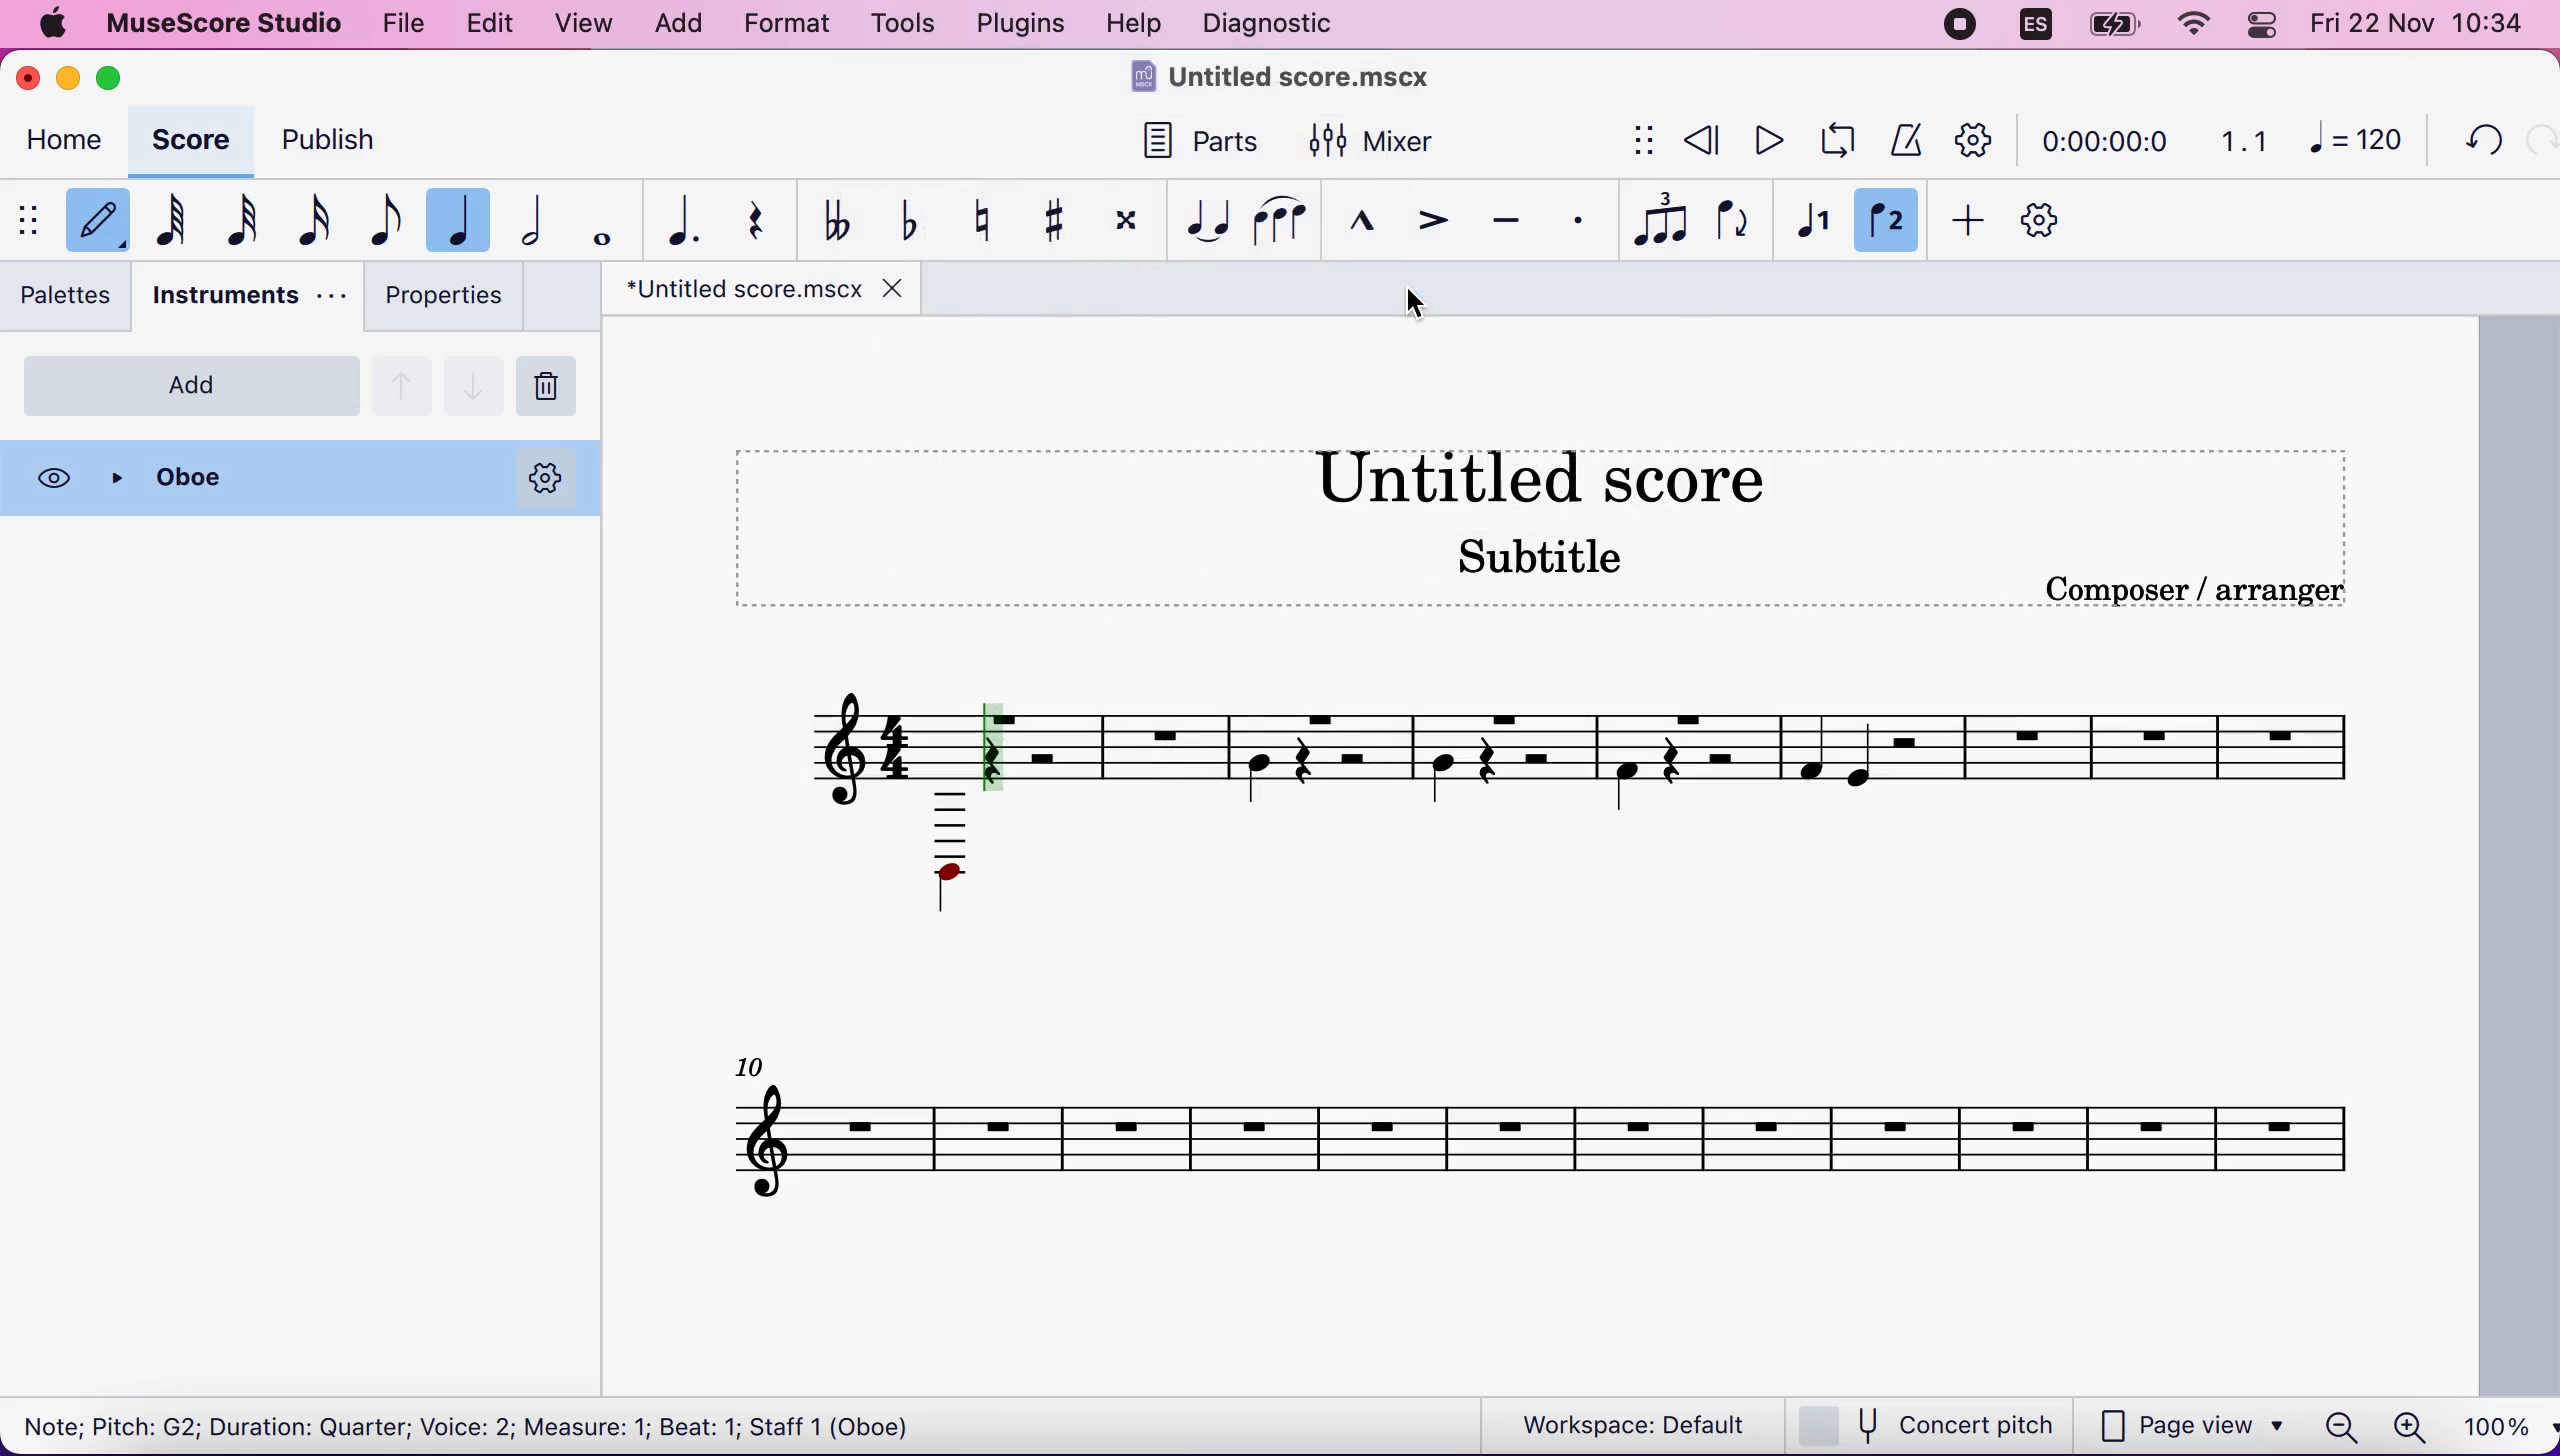 The width and height of the screenshot is (2560, 1456). What do you see at coordinates (2109, 26) in the screenshot?
I see `battery` at bounding box center [2109, 26].